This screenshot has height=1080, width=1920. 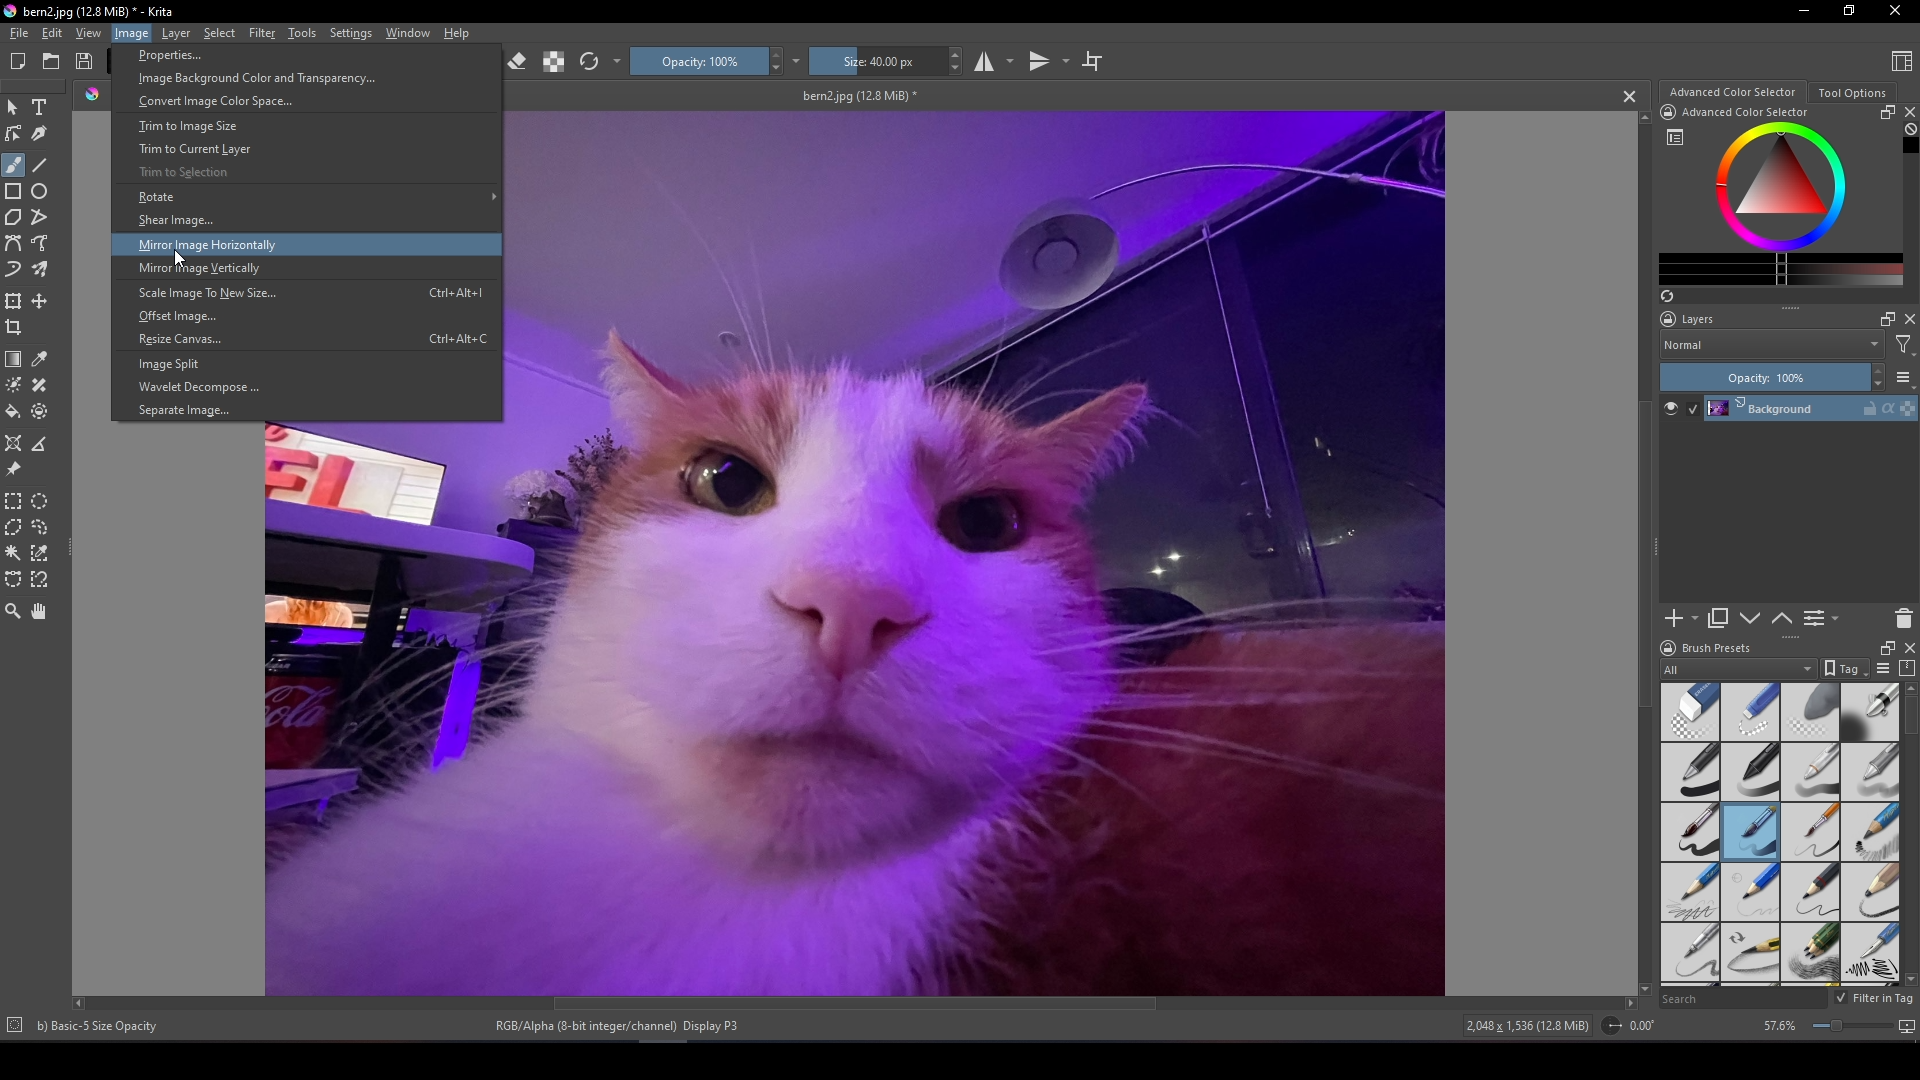 I want to click on Convert image color space, so click(x=307, y=100).